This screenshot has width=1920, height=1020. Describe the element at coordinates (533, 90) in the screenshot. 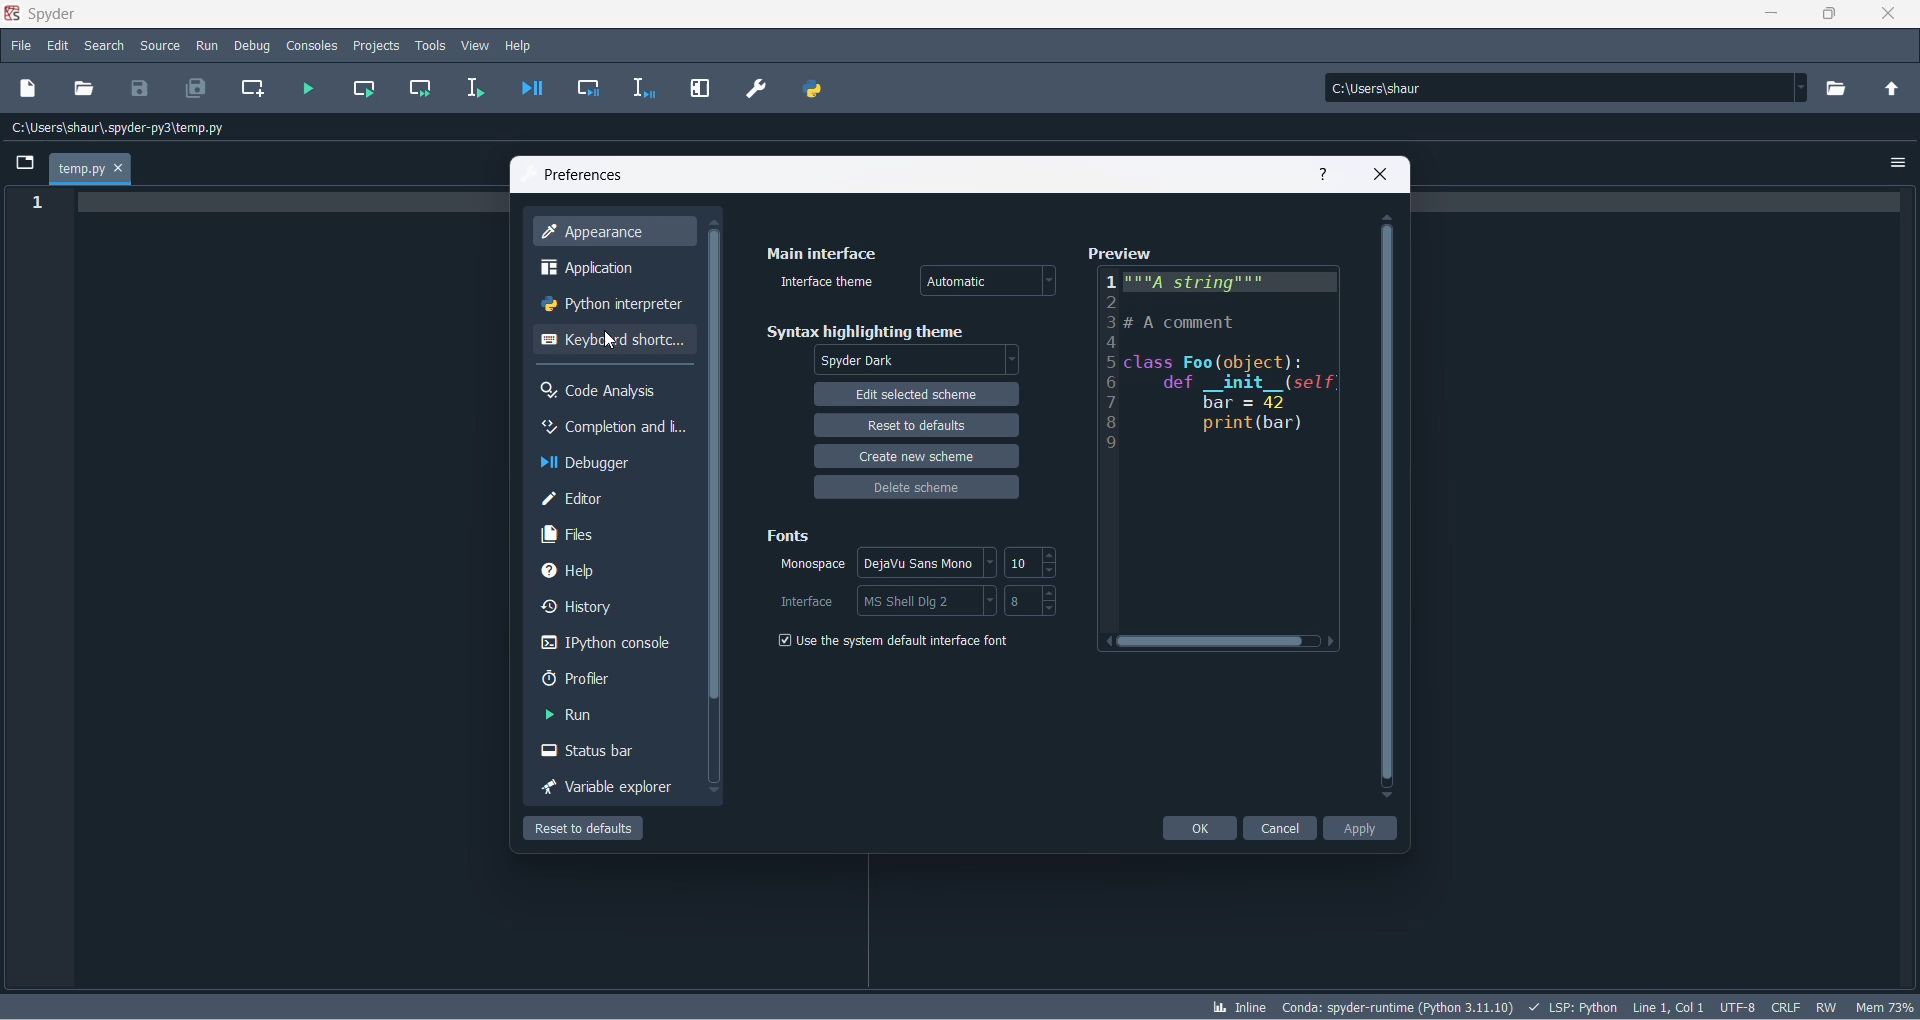

I see `debug file` at that location.